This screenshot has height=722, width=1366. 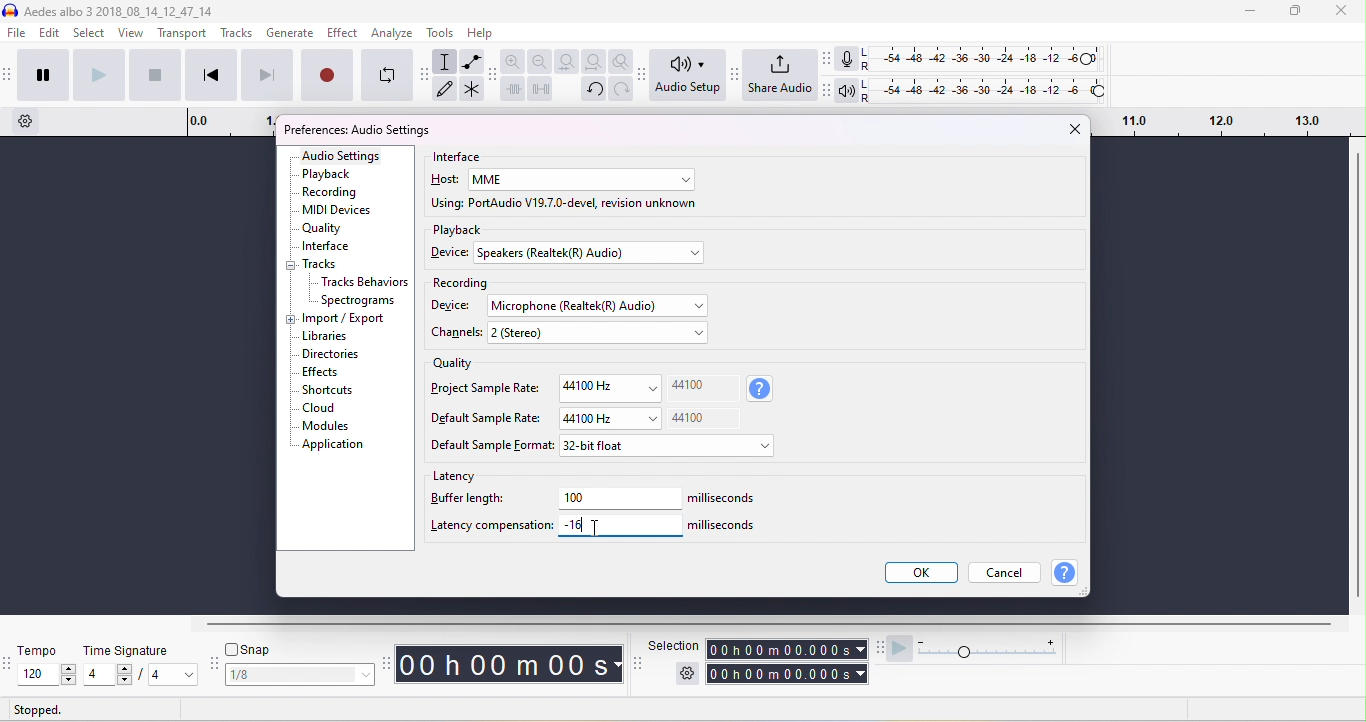 I want to click on collapse, so click(x=294, y=267).